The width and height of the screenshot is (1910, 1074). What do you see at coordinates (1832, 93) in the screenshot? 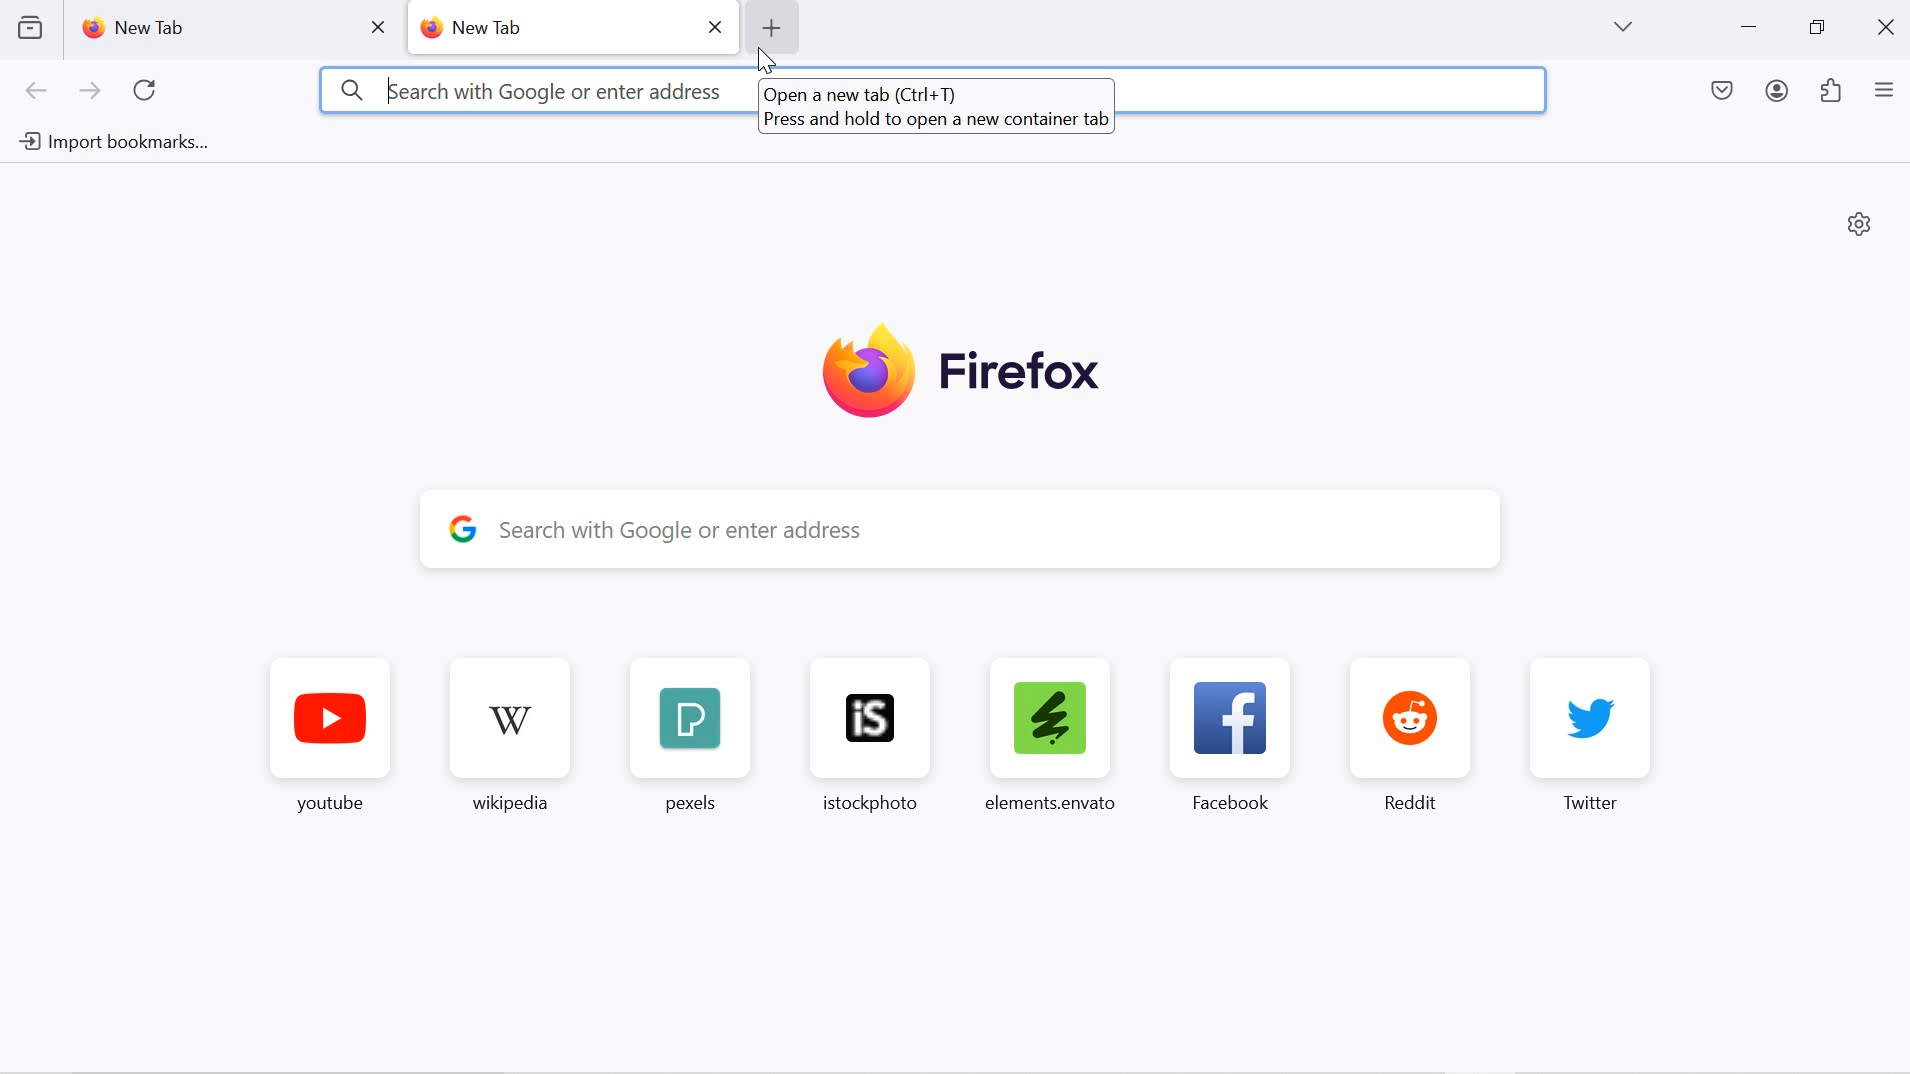
I see `extensions` at bounding box center [1832, 93].